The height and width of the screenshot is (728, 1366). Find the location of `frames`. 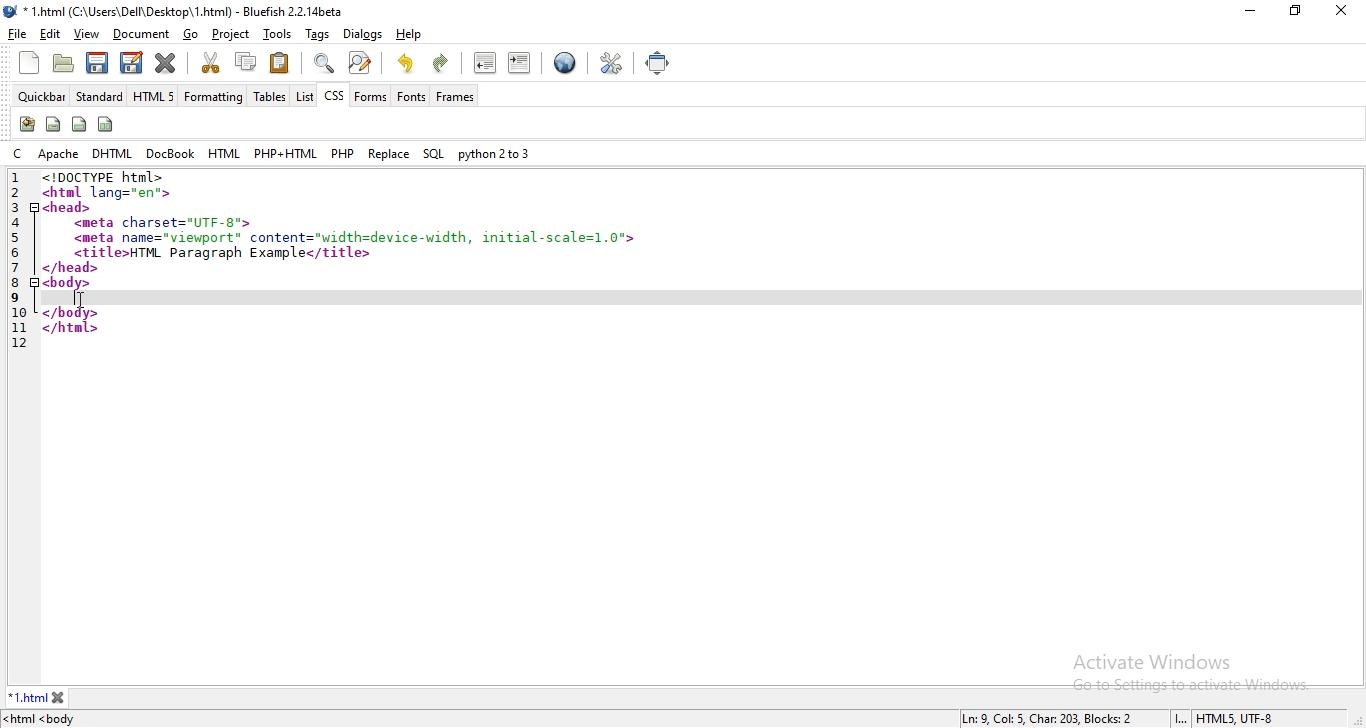

frames is located at coordinates (454, 97).